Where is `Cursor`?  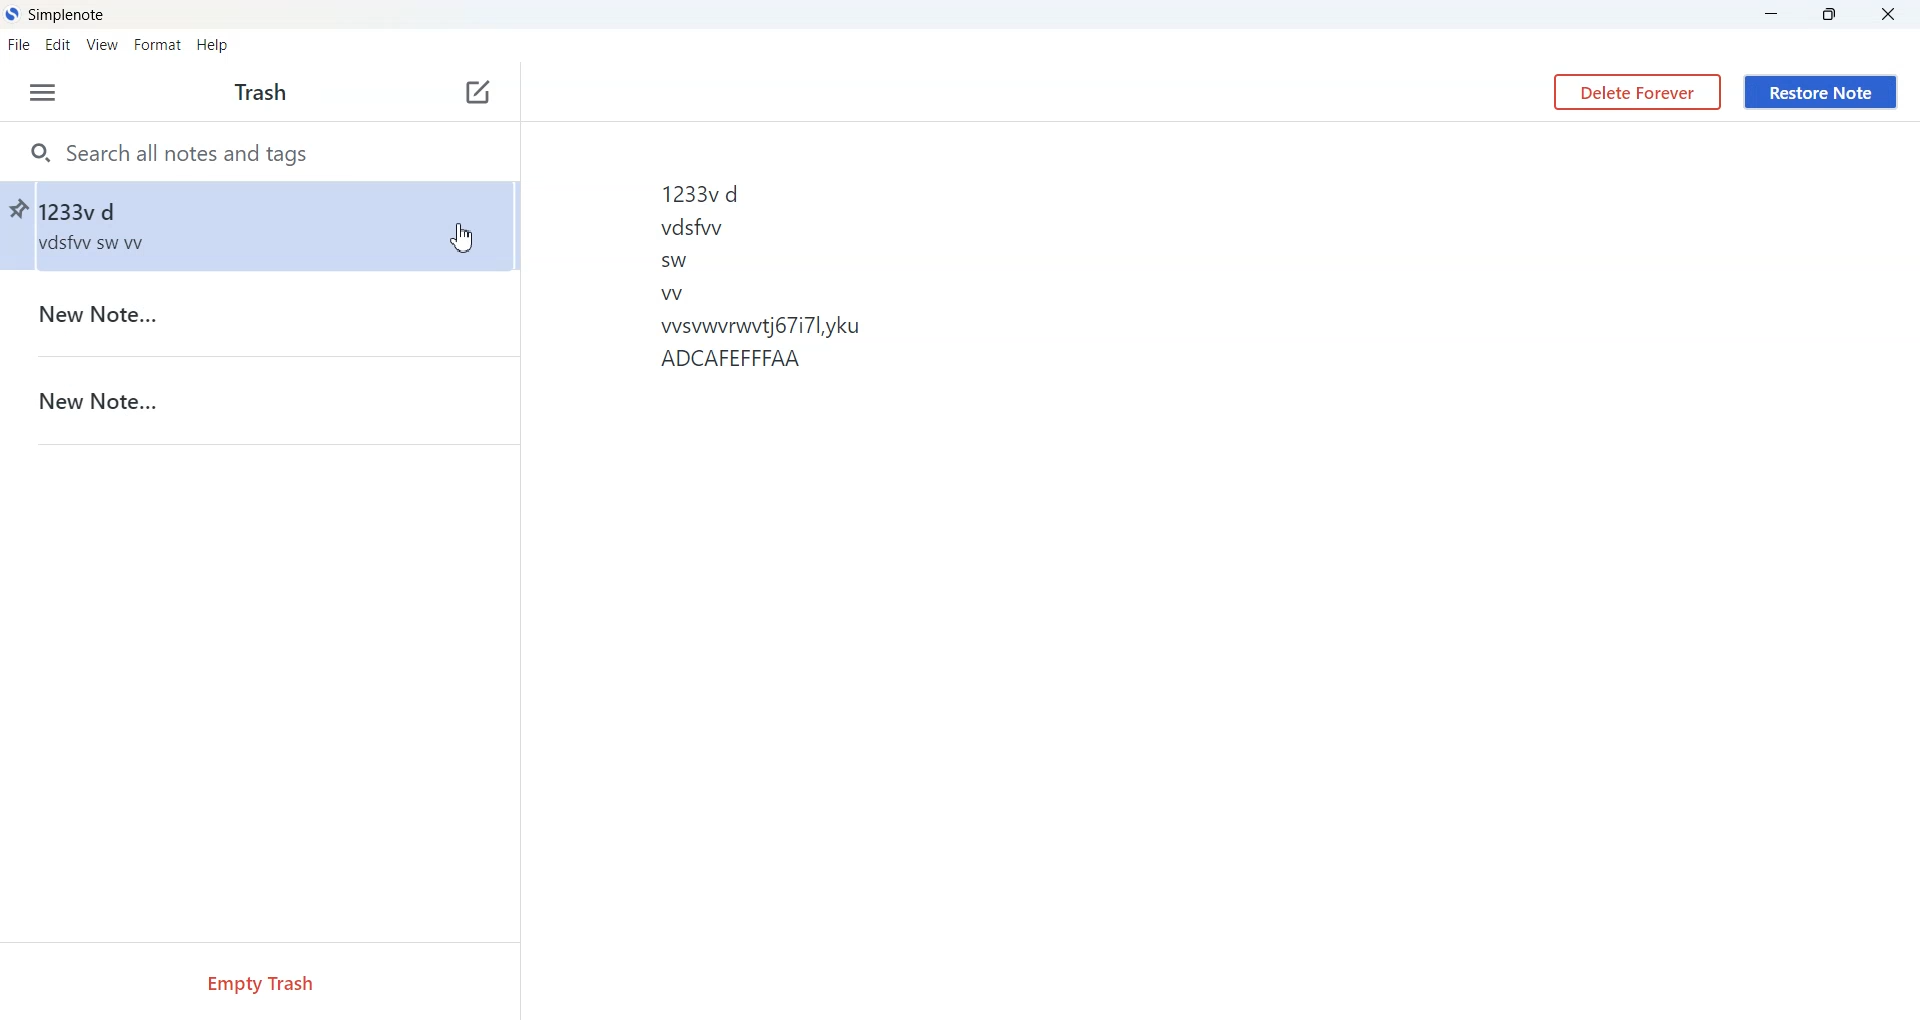
Cursor is located at coordinates (461, 237).